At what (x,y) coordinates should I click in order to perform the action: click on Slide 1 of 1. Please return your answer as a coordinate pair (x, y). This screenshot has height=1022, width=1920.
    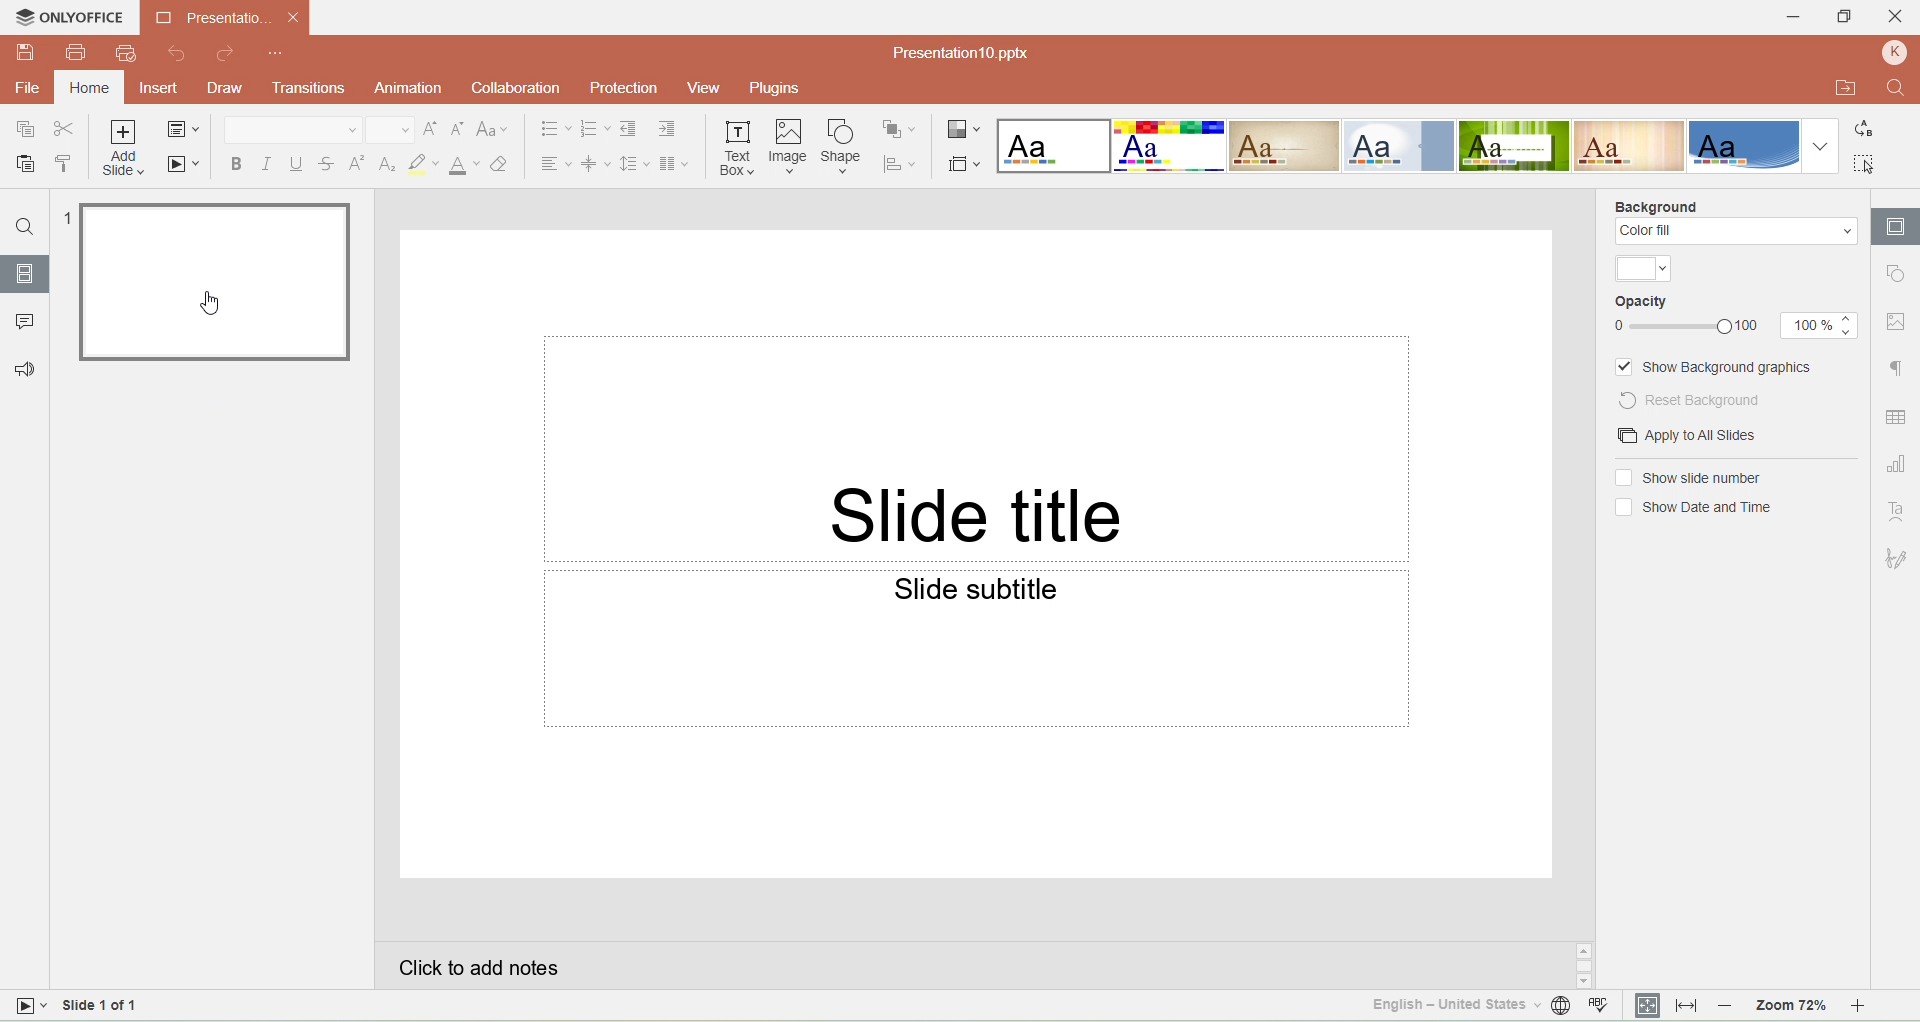
    Looking at the image, I should click on (151, 1009).